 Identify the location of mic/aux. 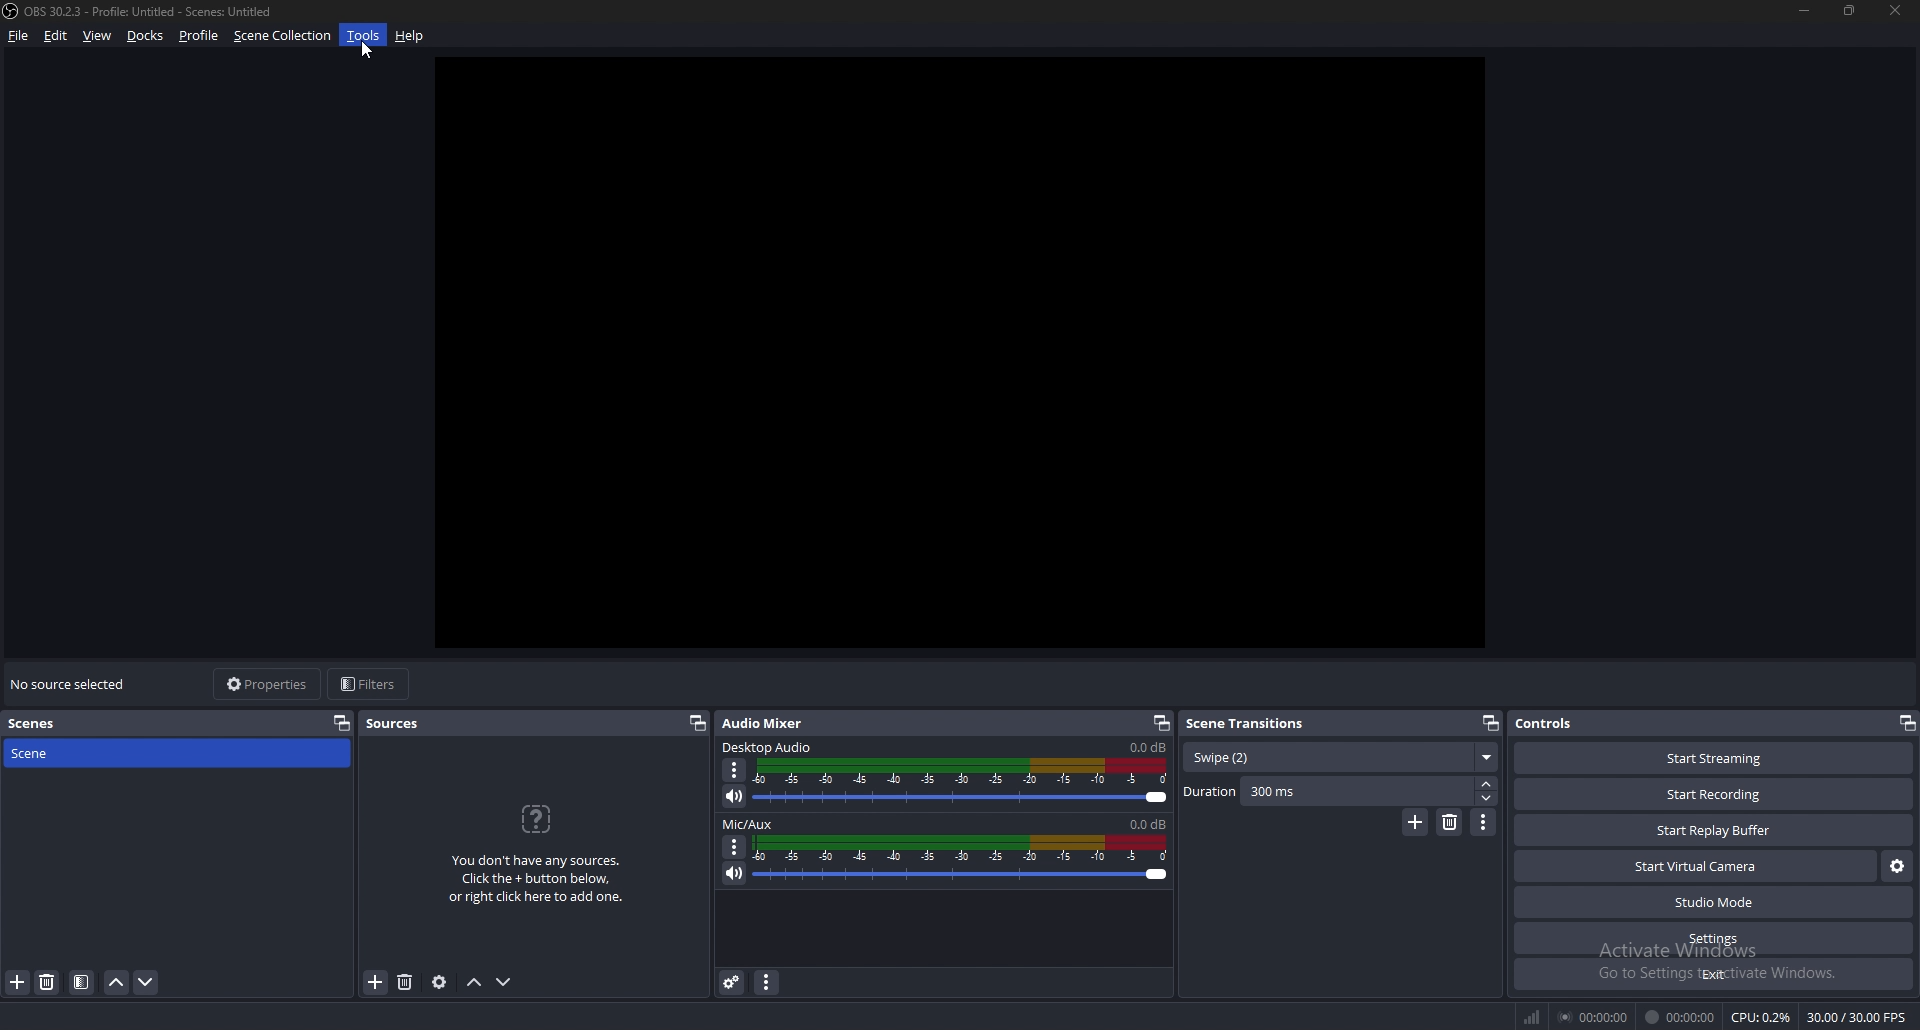
(748, 824).